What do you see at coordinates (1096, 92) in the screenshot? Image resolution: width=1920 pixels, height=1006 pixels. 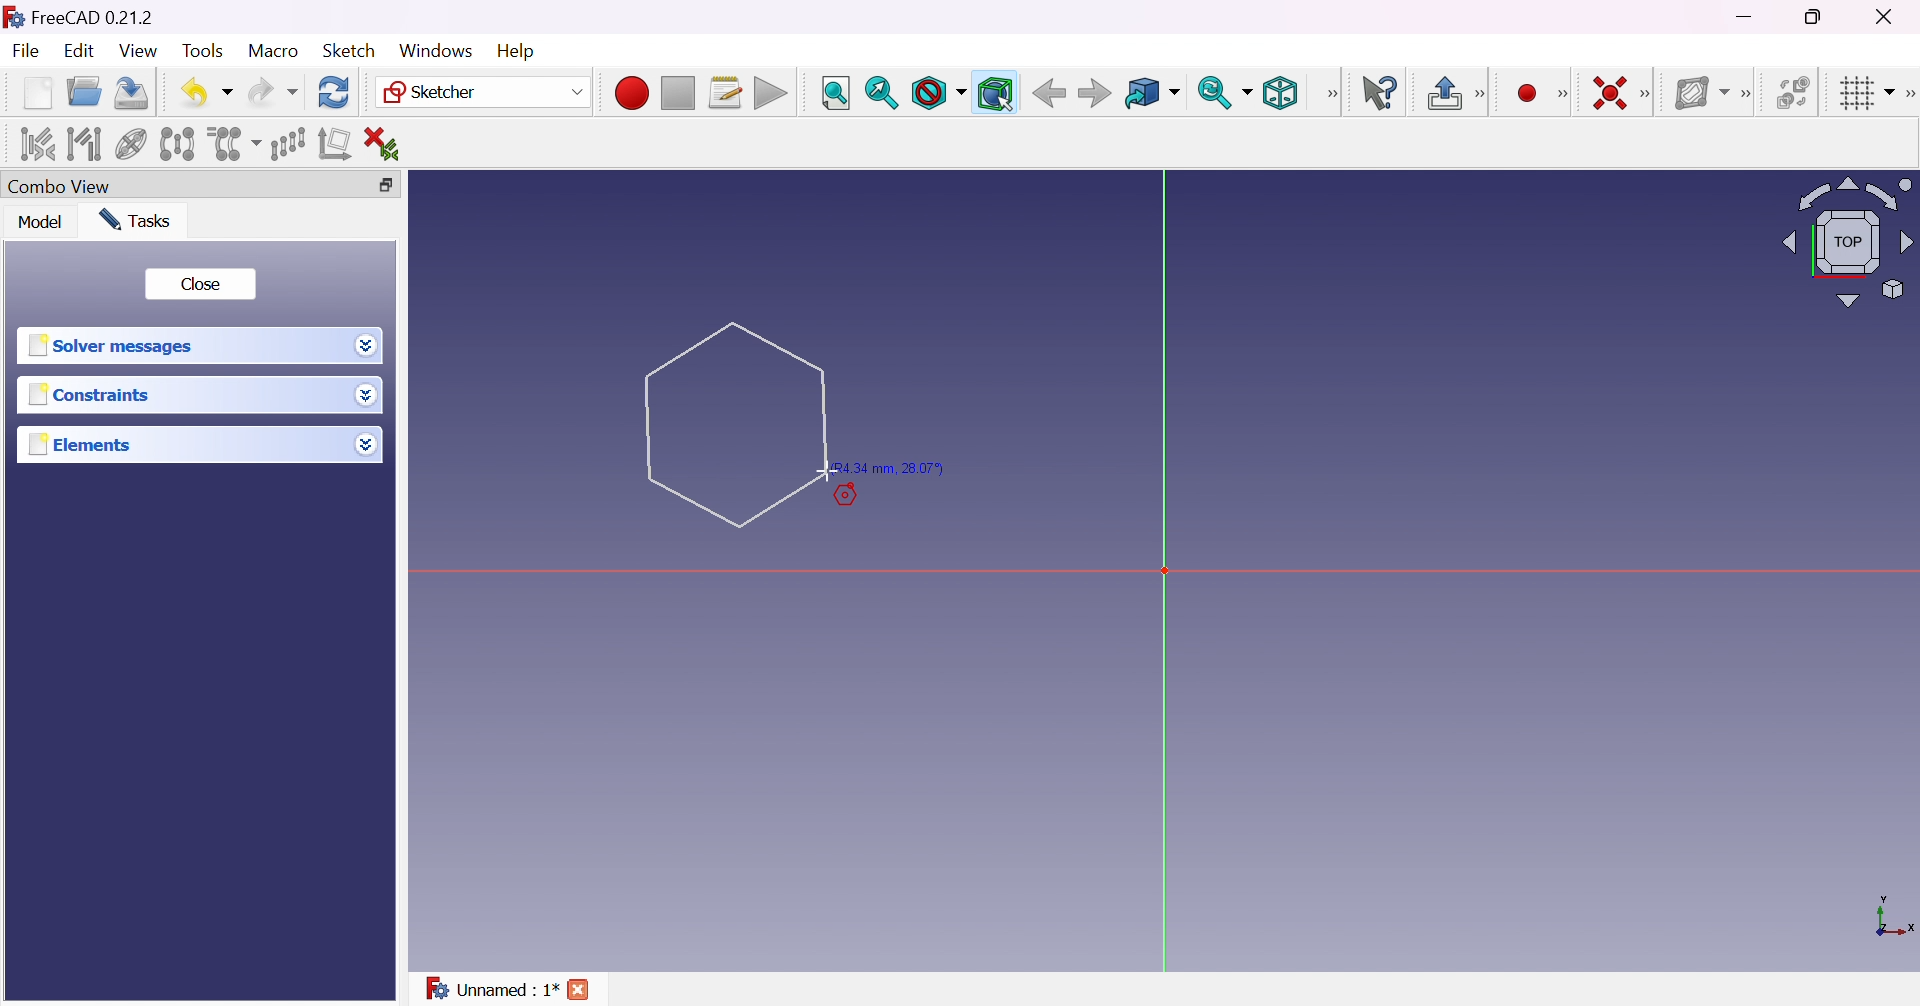 I see `Forward` at bounding box center [1096, 92].